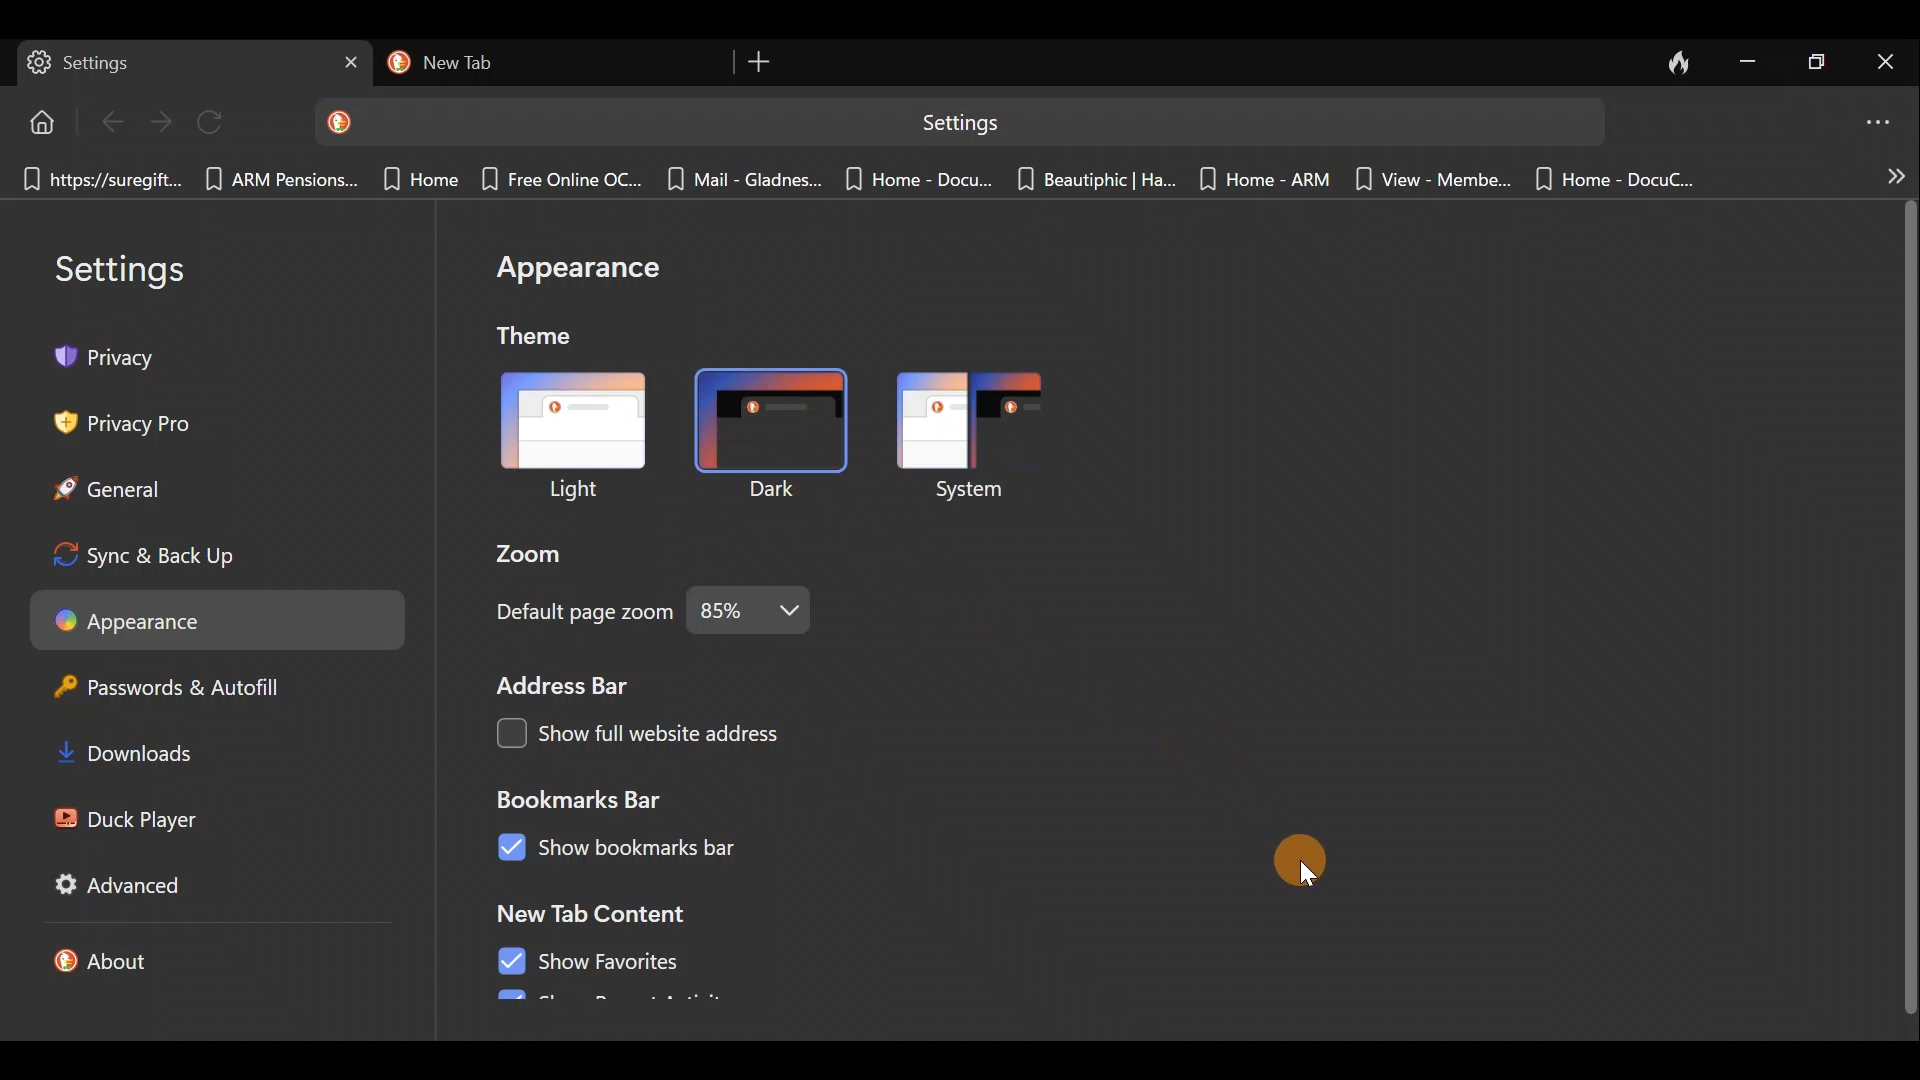  What do you see at coordinates (395, 63) in the screenshot?
I see `duckduck go logo` at bounding box center [395, 63].